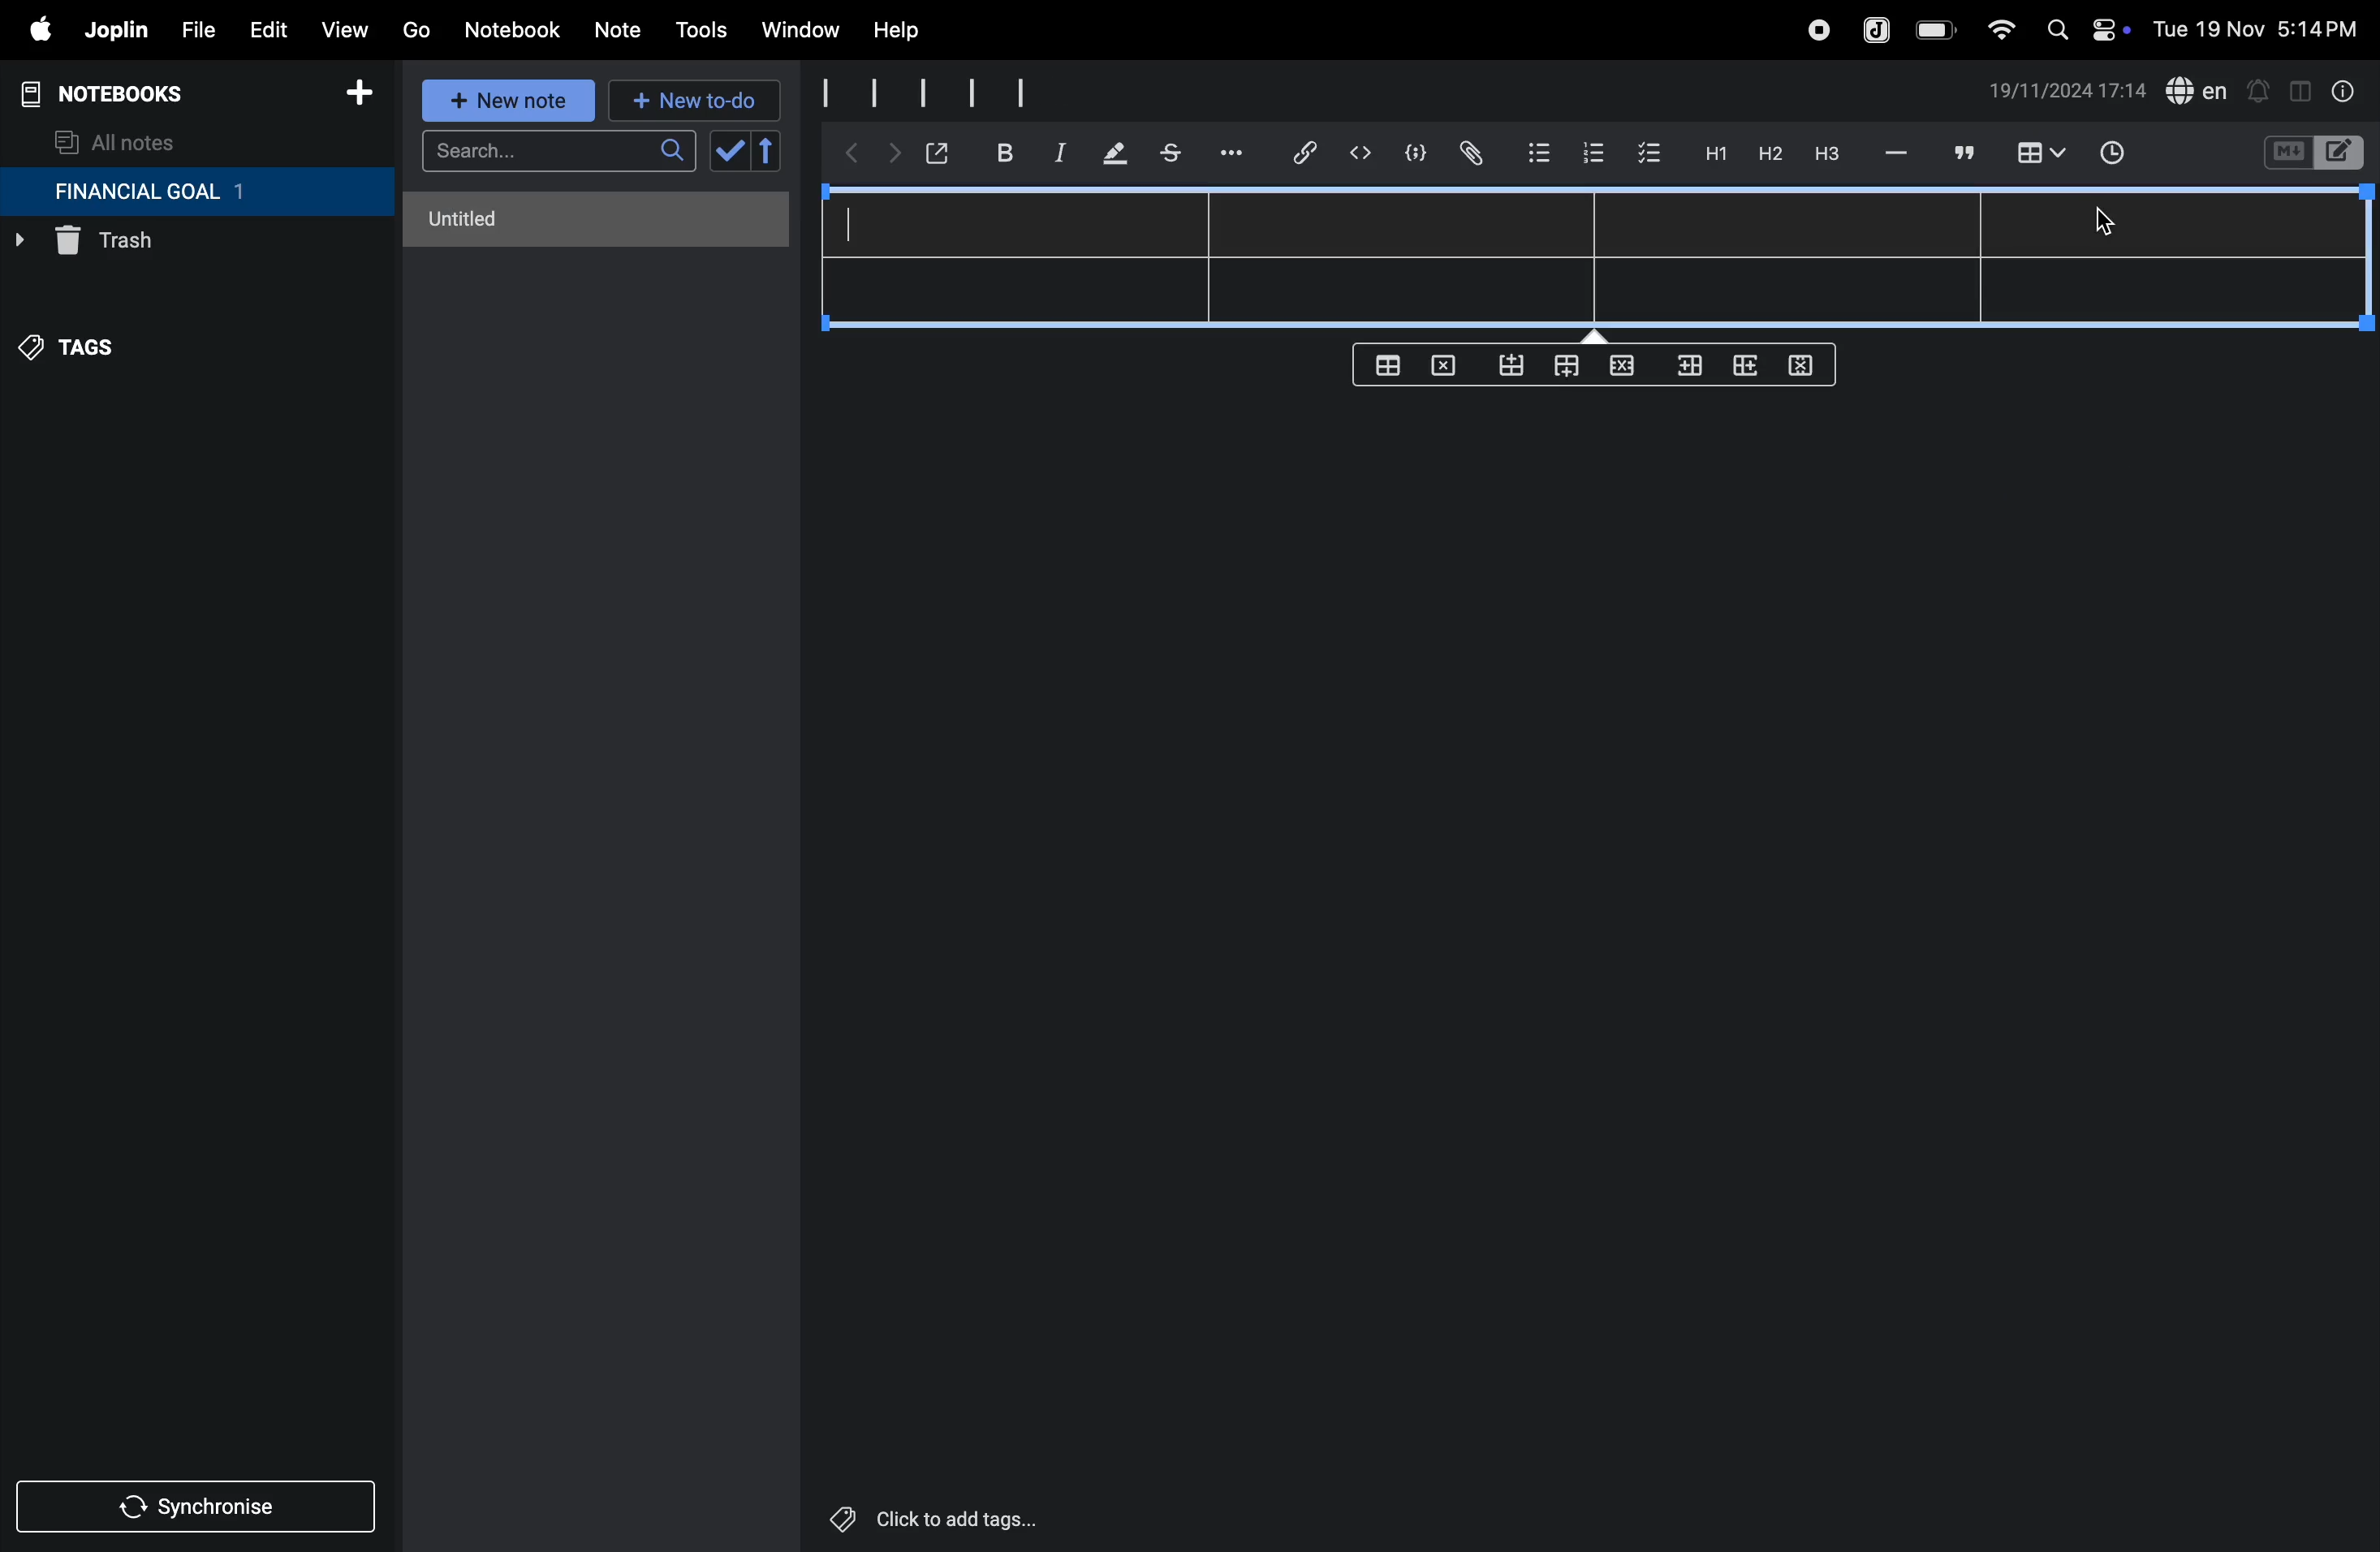 This screenshot has width=2380, height=1552. Describe the element at coordinates (511, 102) in the screenshot. I see `new note` at that location.